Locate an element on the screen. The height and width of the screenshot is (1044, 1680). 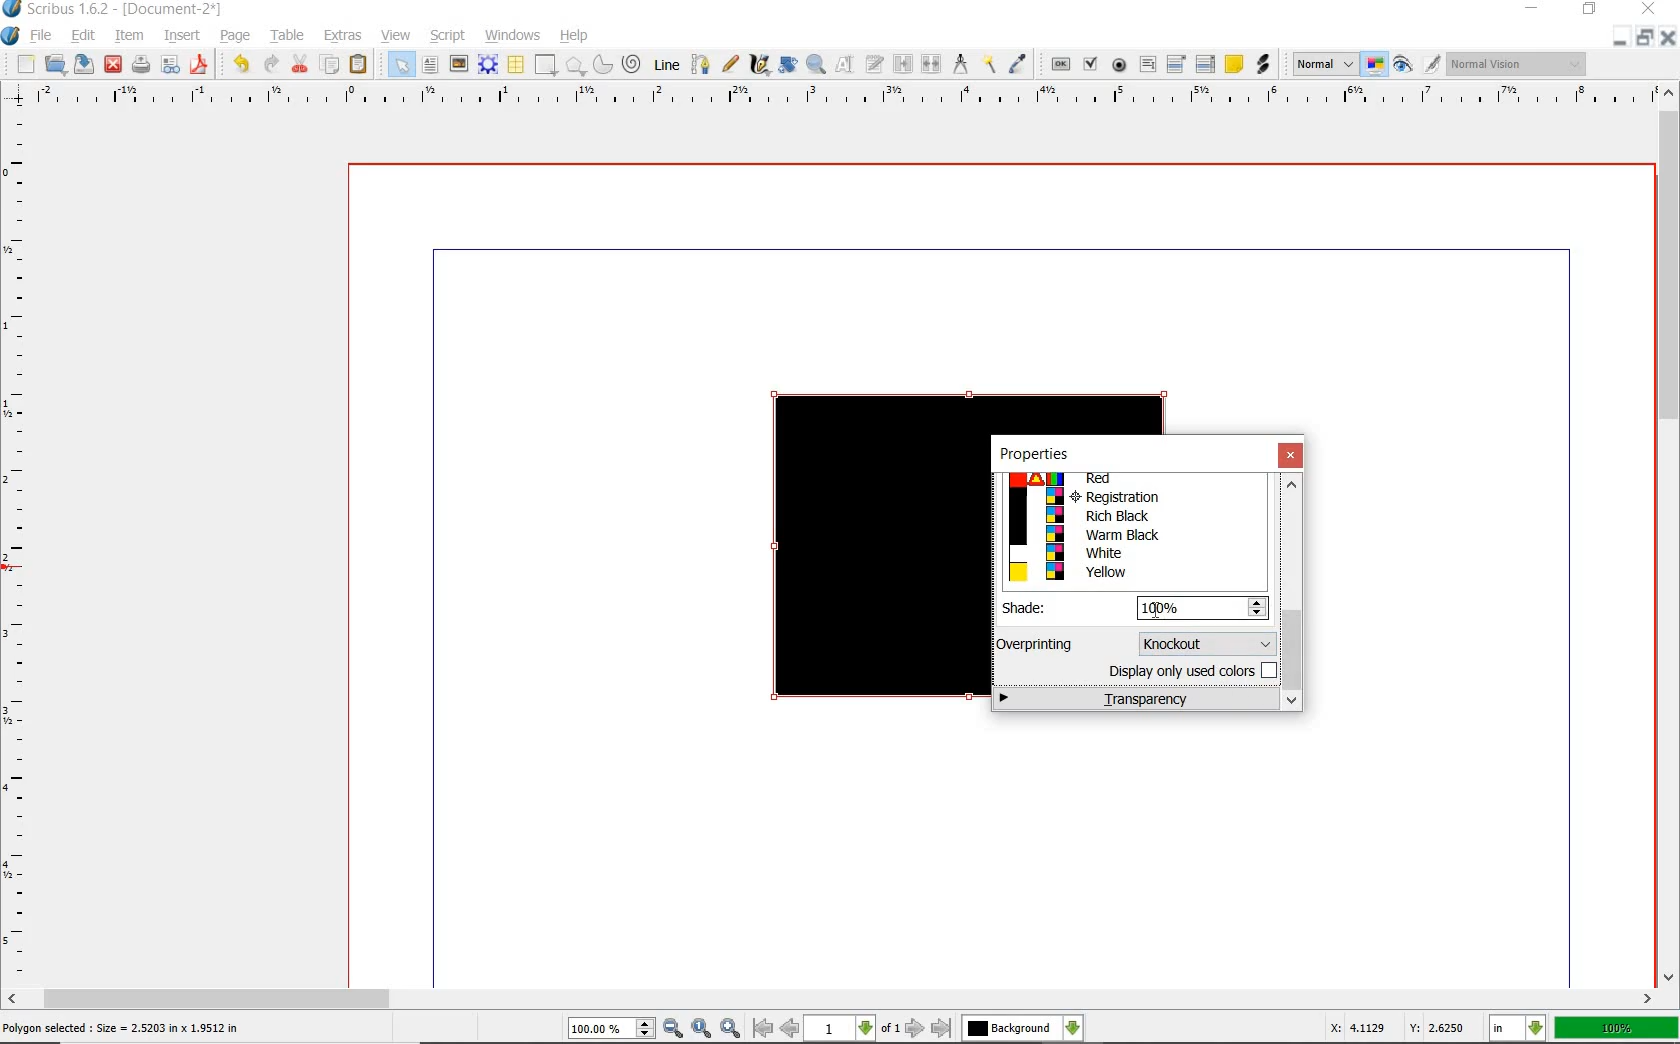
select current page is located at coordinates (852, 1029).